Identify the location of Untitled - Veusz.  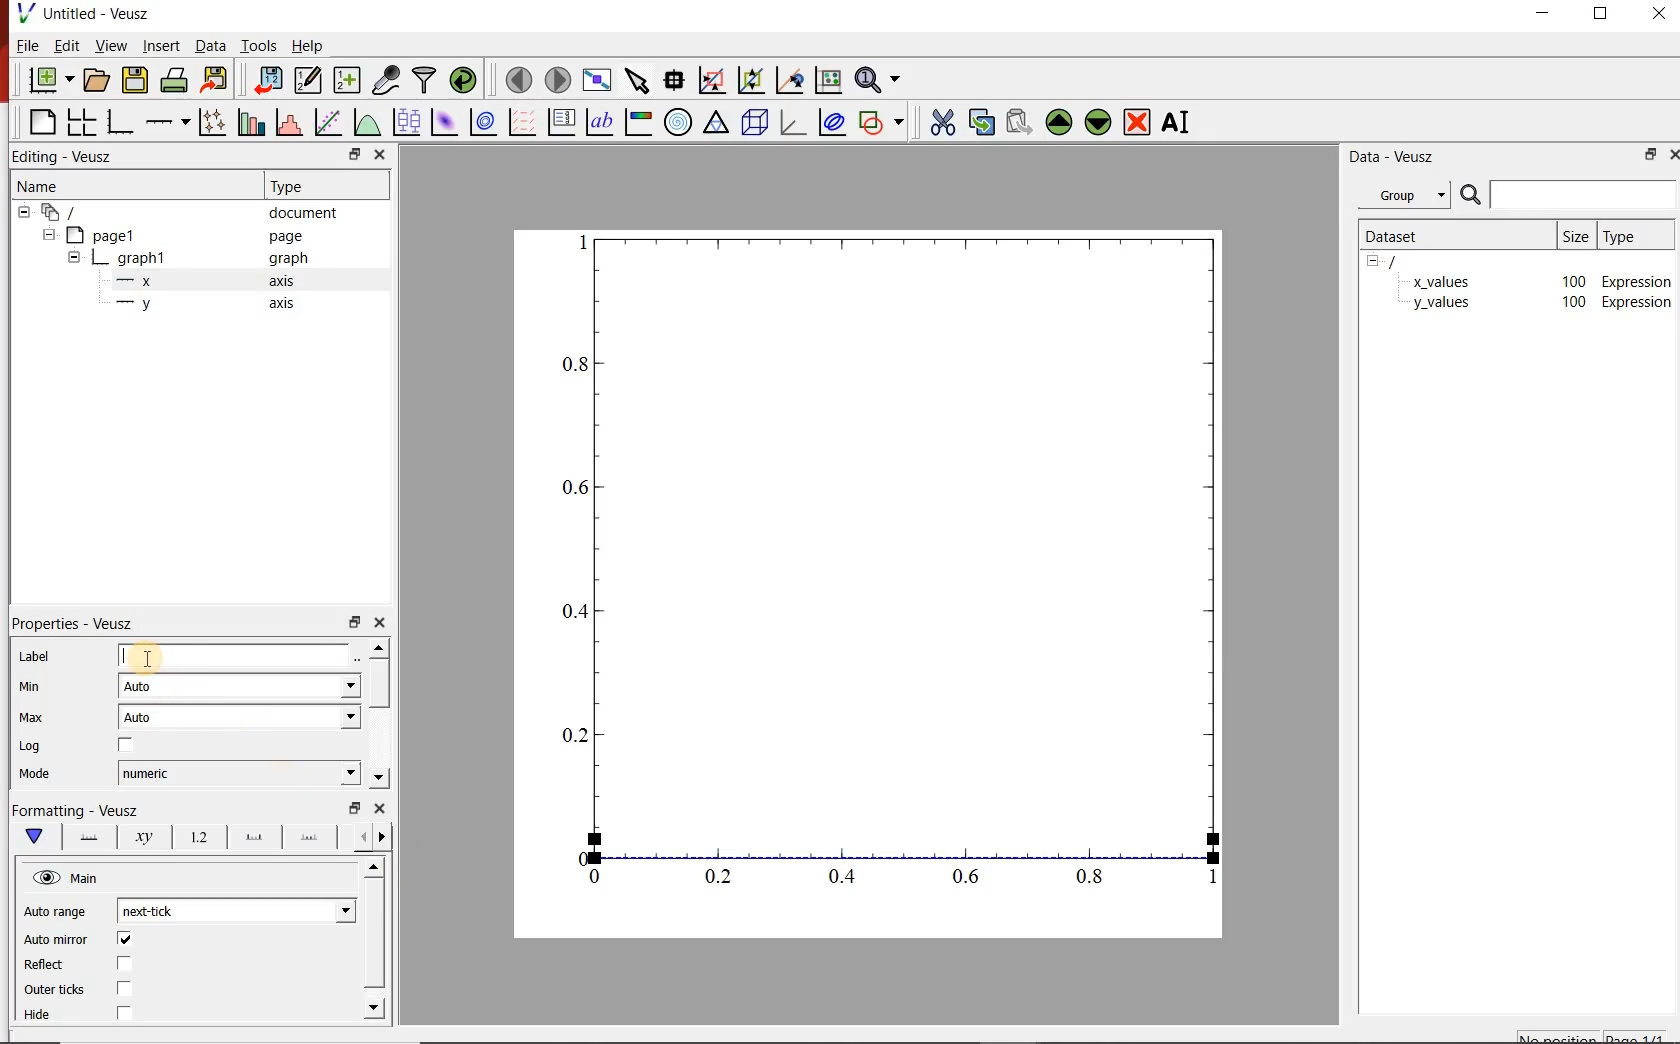
(97, 13).